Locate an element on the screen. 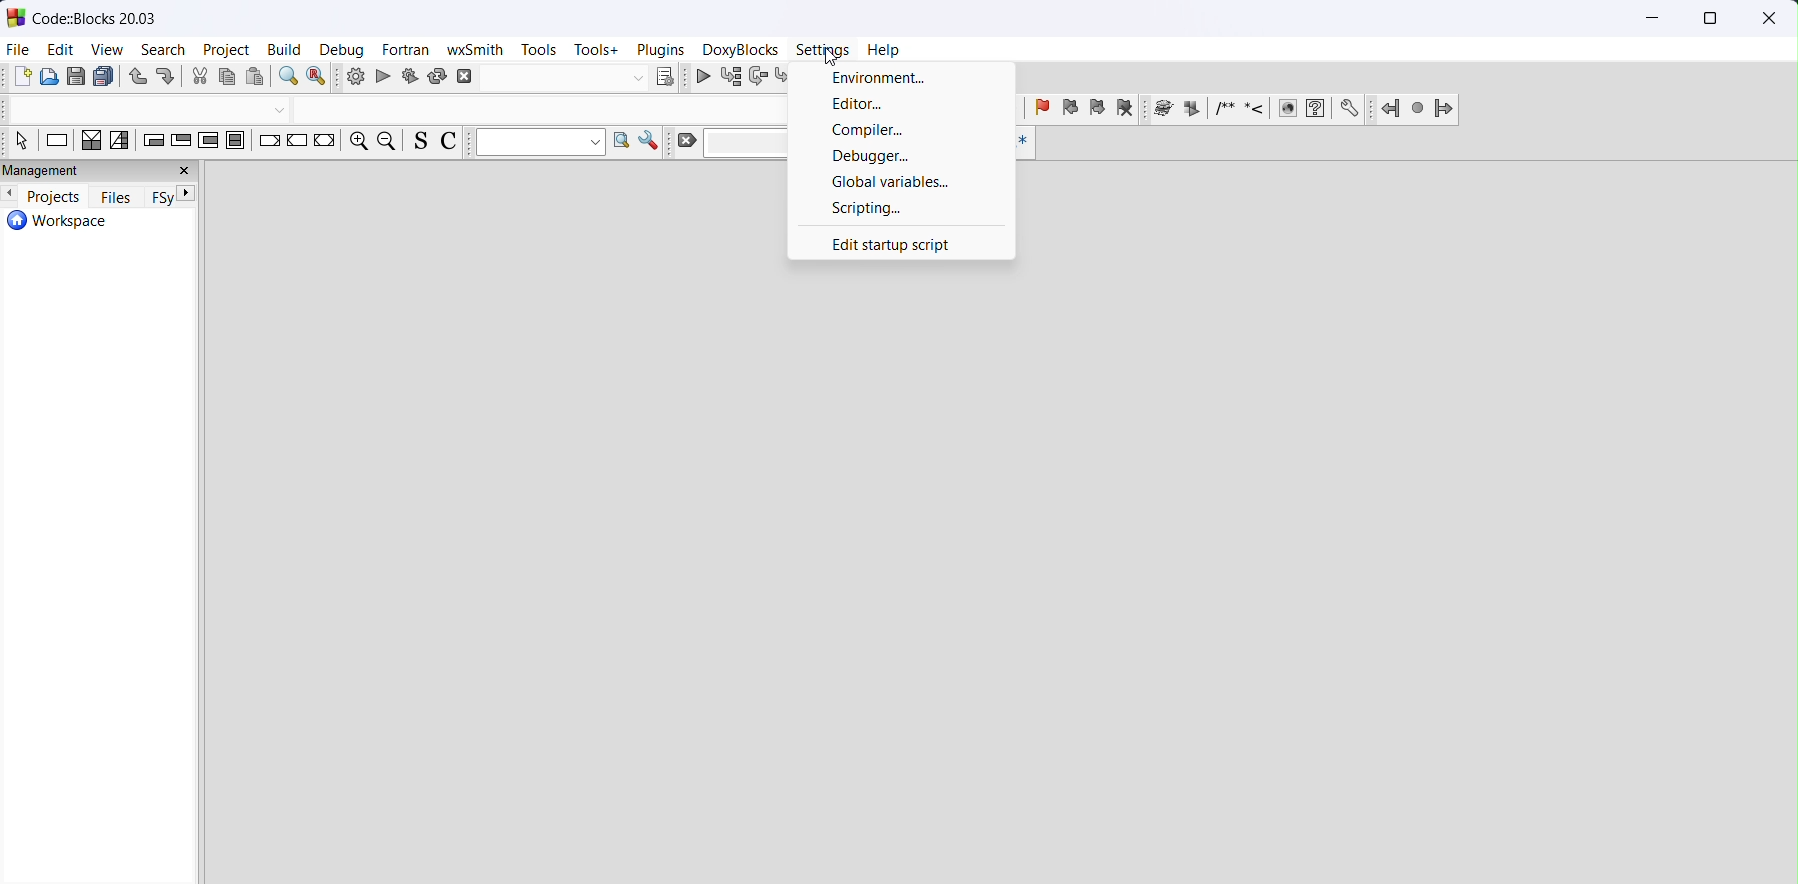  toggle bookmark is located at coordinates (1041, 110).